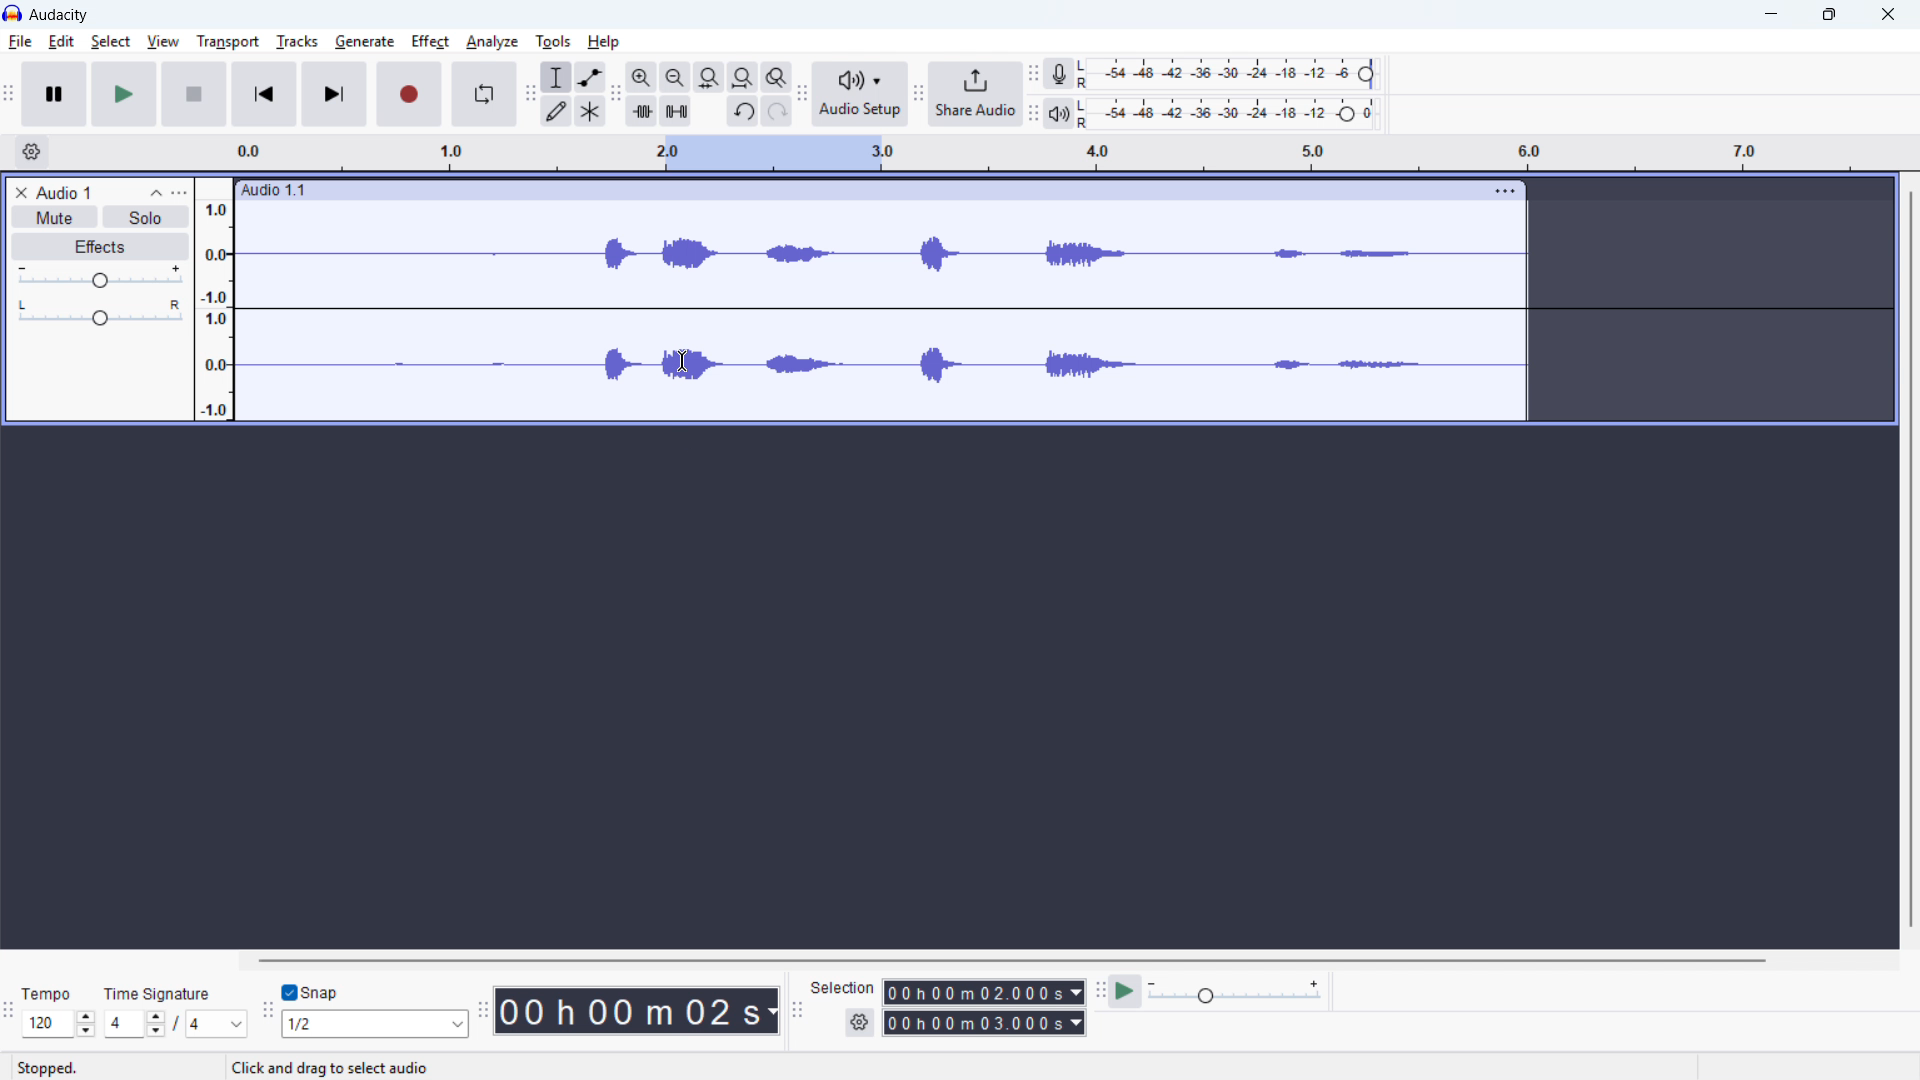  What do you see at coordinates (335, 95) in the screenshot?
I see `Skip to last` at bounding box center [335, 95].